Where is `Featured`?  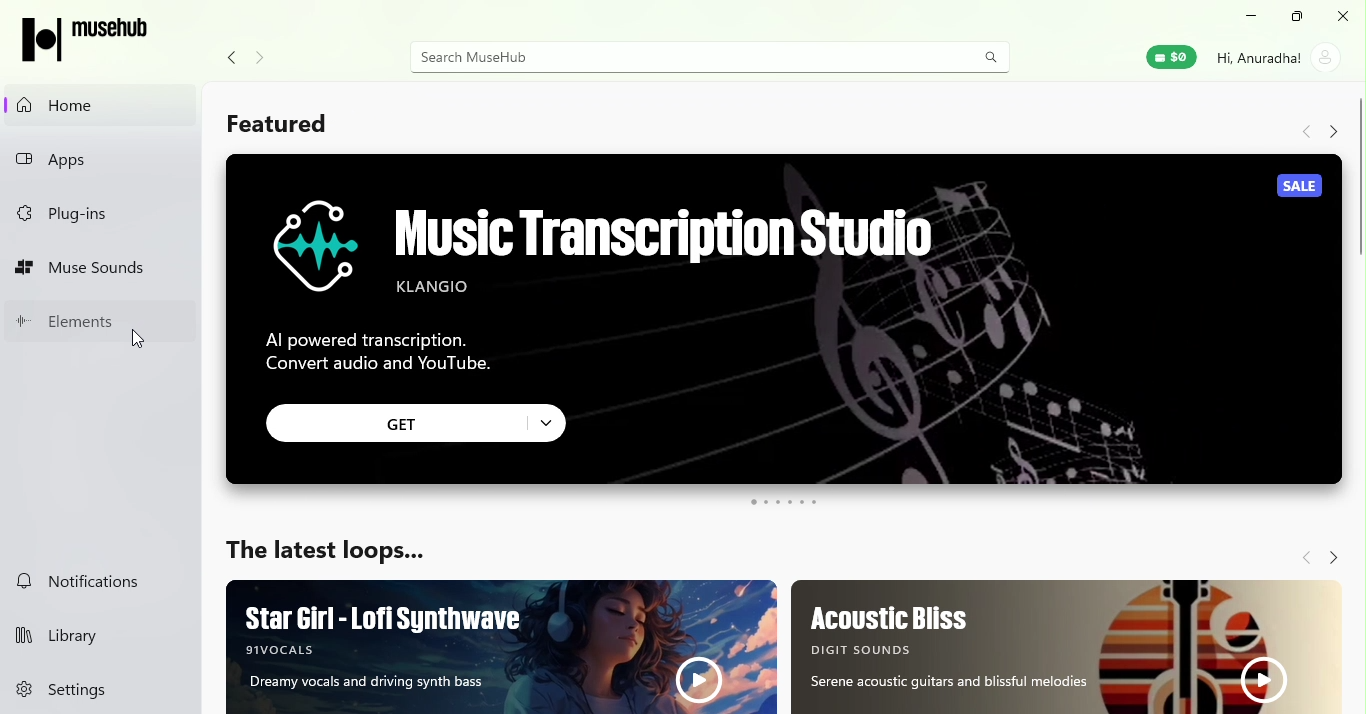 Featured is located at coordinates (281, 120).